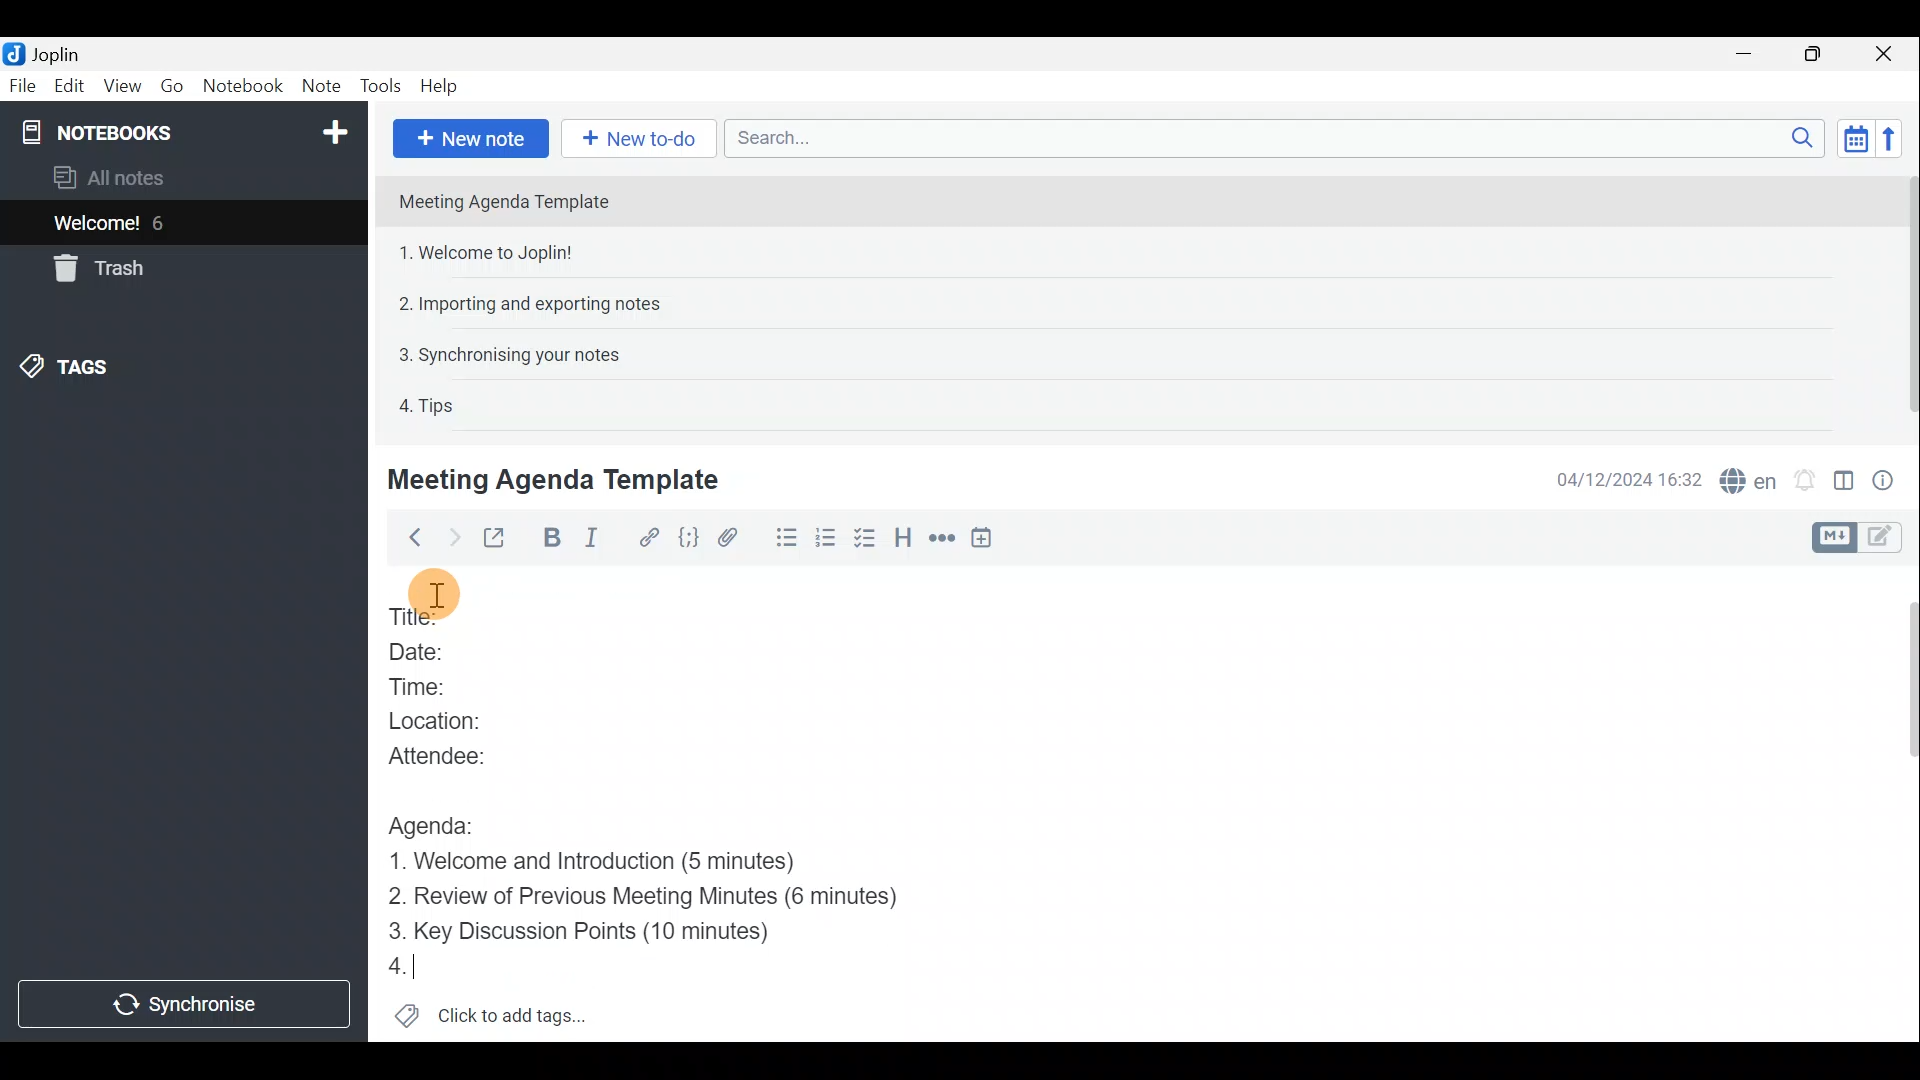 This screenshot has width=1920, height=1080. What do you see at coordinates (1845, 484) in the screenshot?
I see `Toggle editor layout` at bounding box center [1845, 484].